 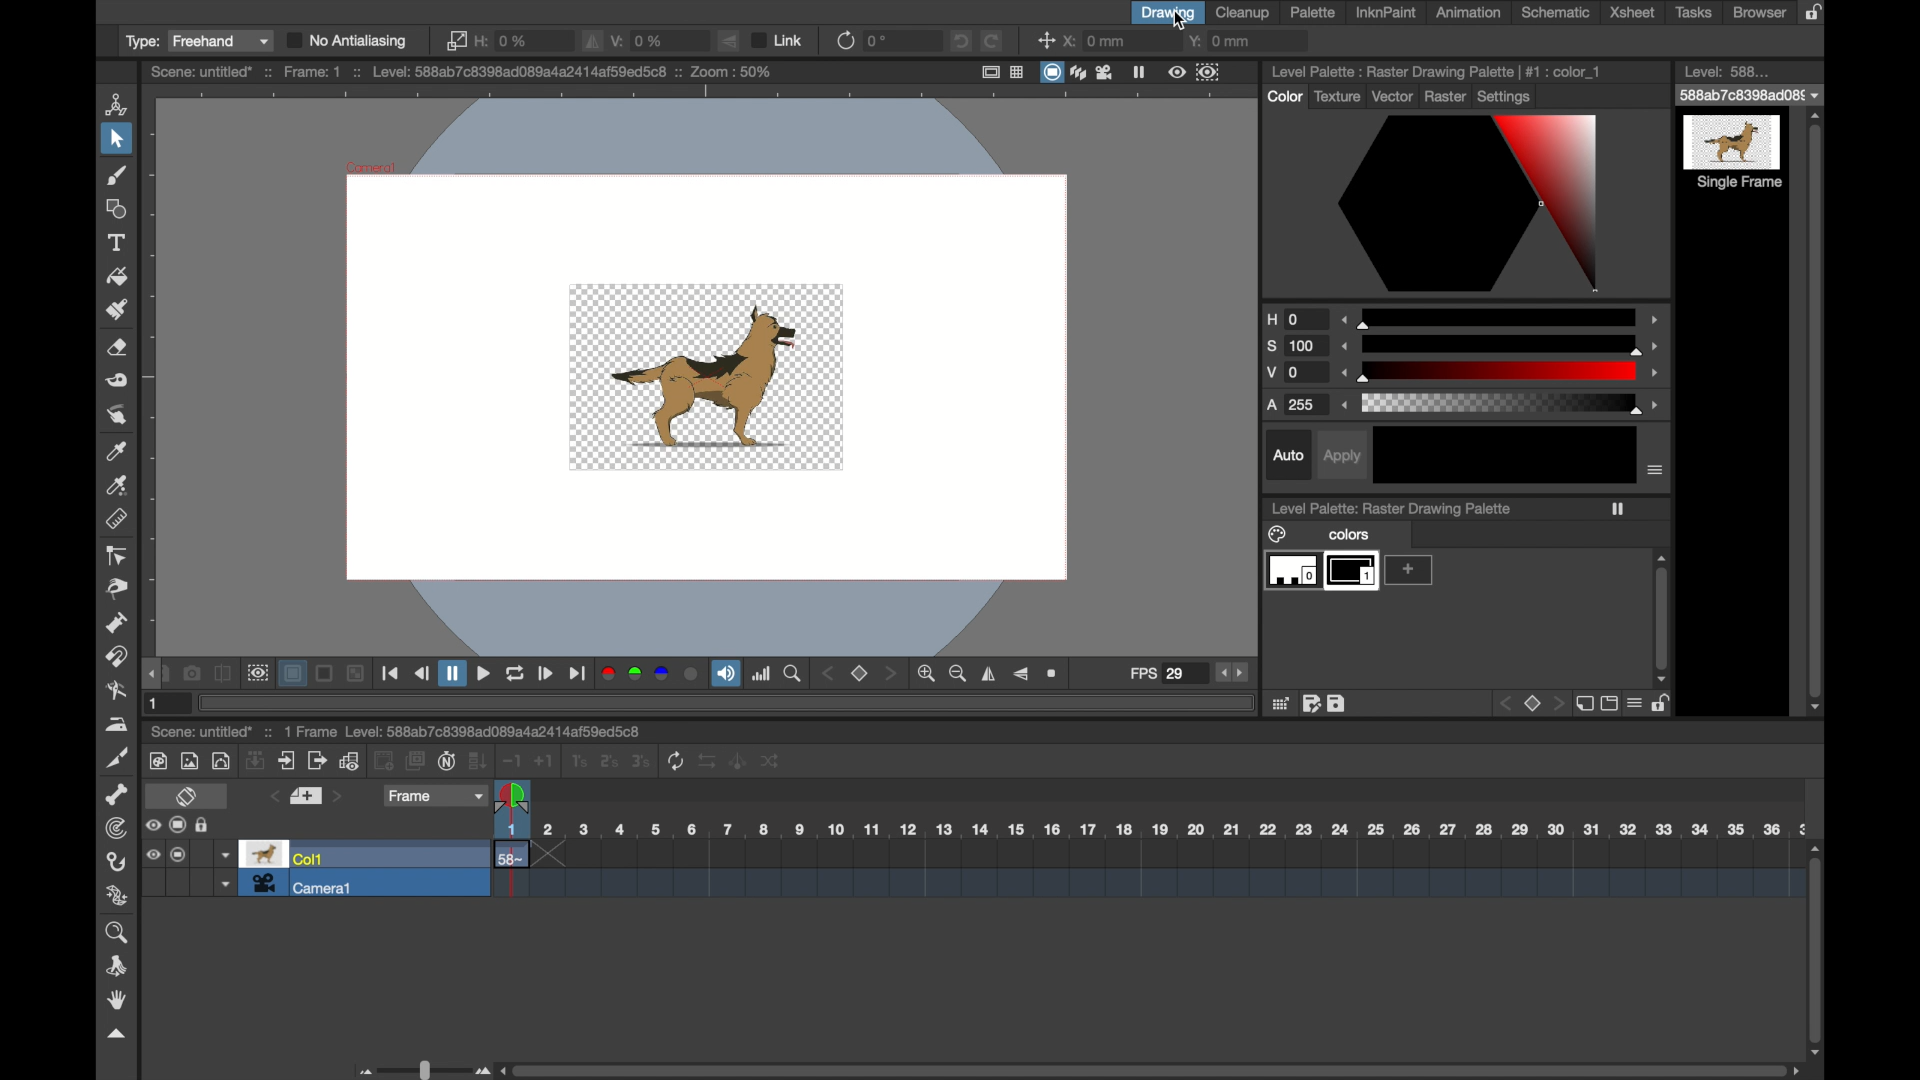 I want to click on fill tool, so click(x=115, y=276).